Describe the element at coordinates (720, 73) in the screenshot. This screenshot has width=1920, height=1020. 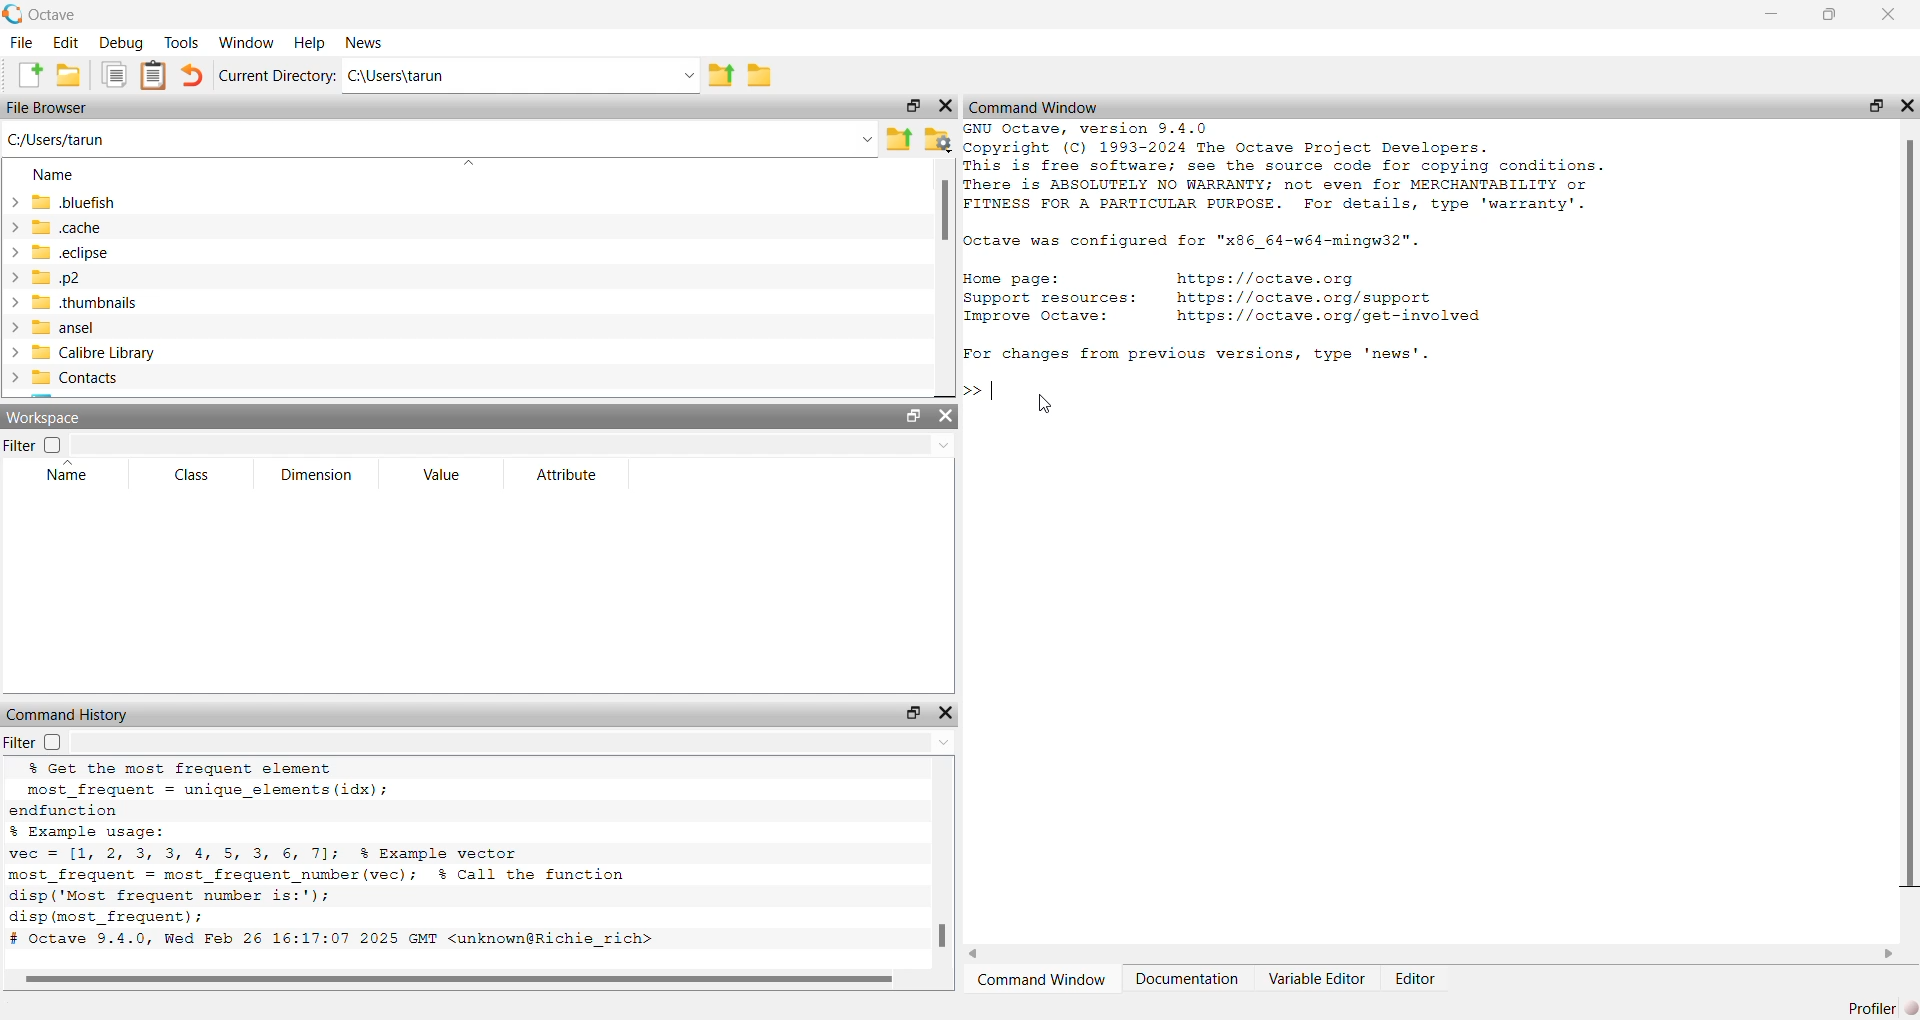
I see `One directory up` at that location.